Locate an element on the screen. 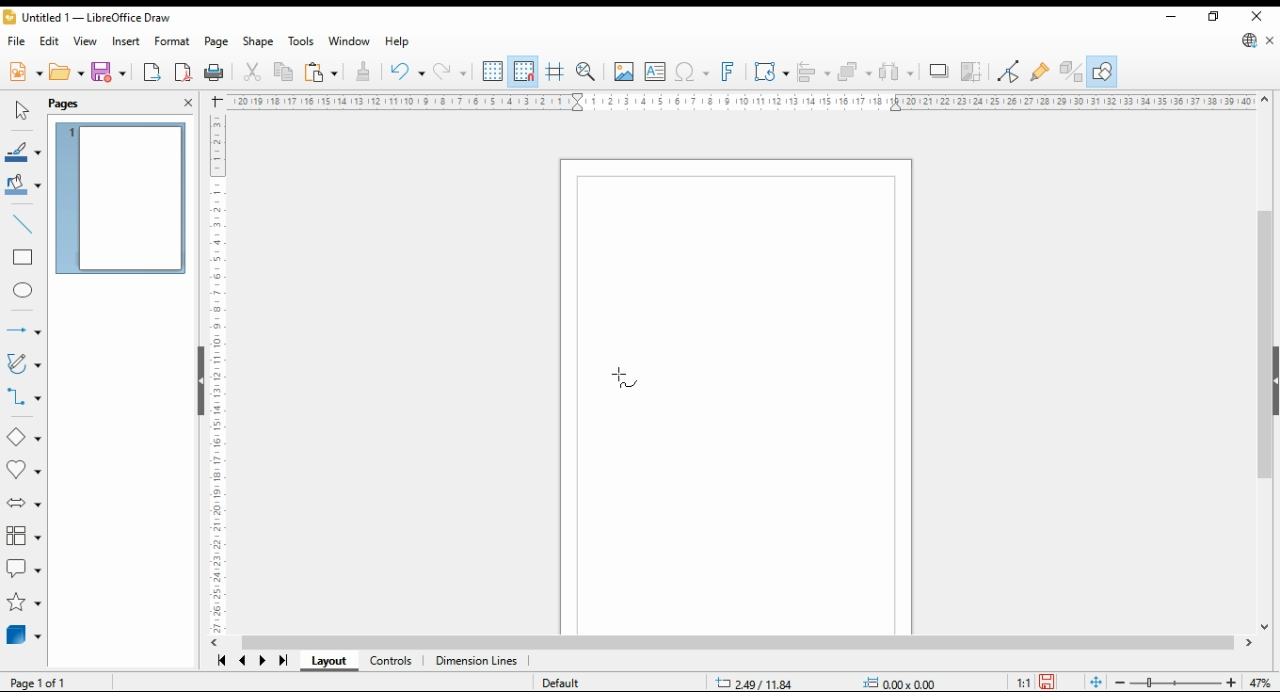 The image size is (1280, 692). insert fontwork text is located at coordinates (727, 72).